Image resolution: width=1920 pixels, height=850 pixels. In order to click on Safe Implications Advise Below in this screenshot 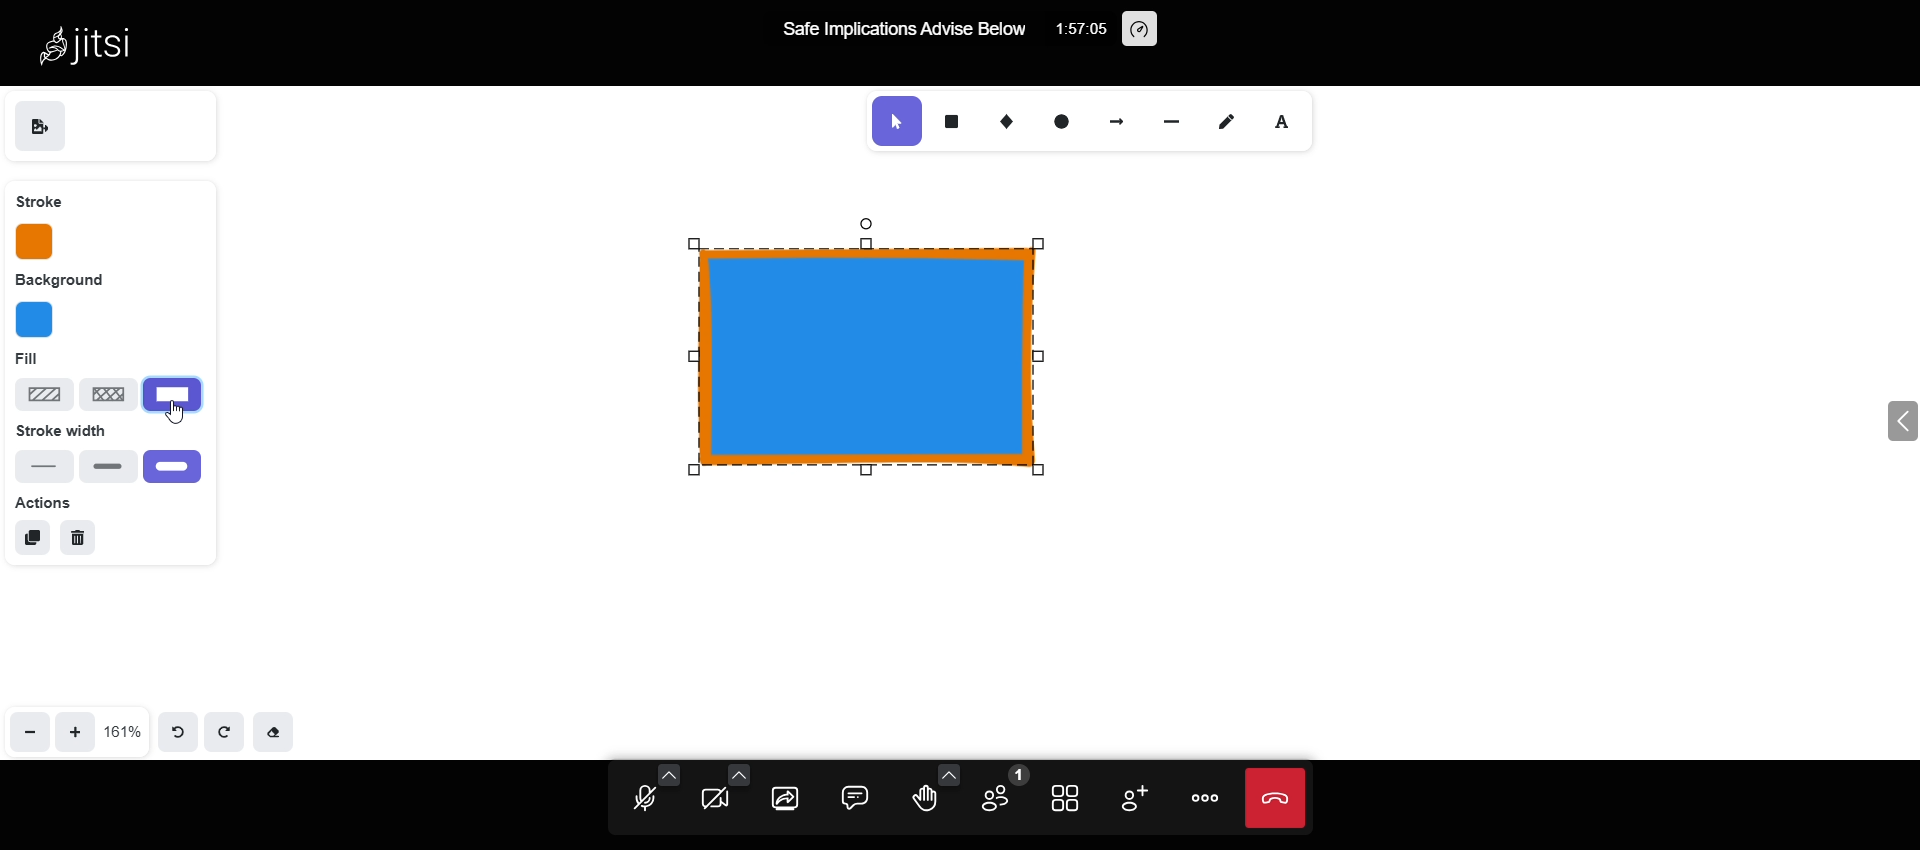, I will do `click(901, 32)`.